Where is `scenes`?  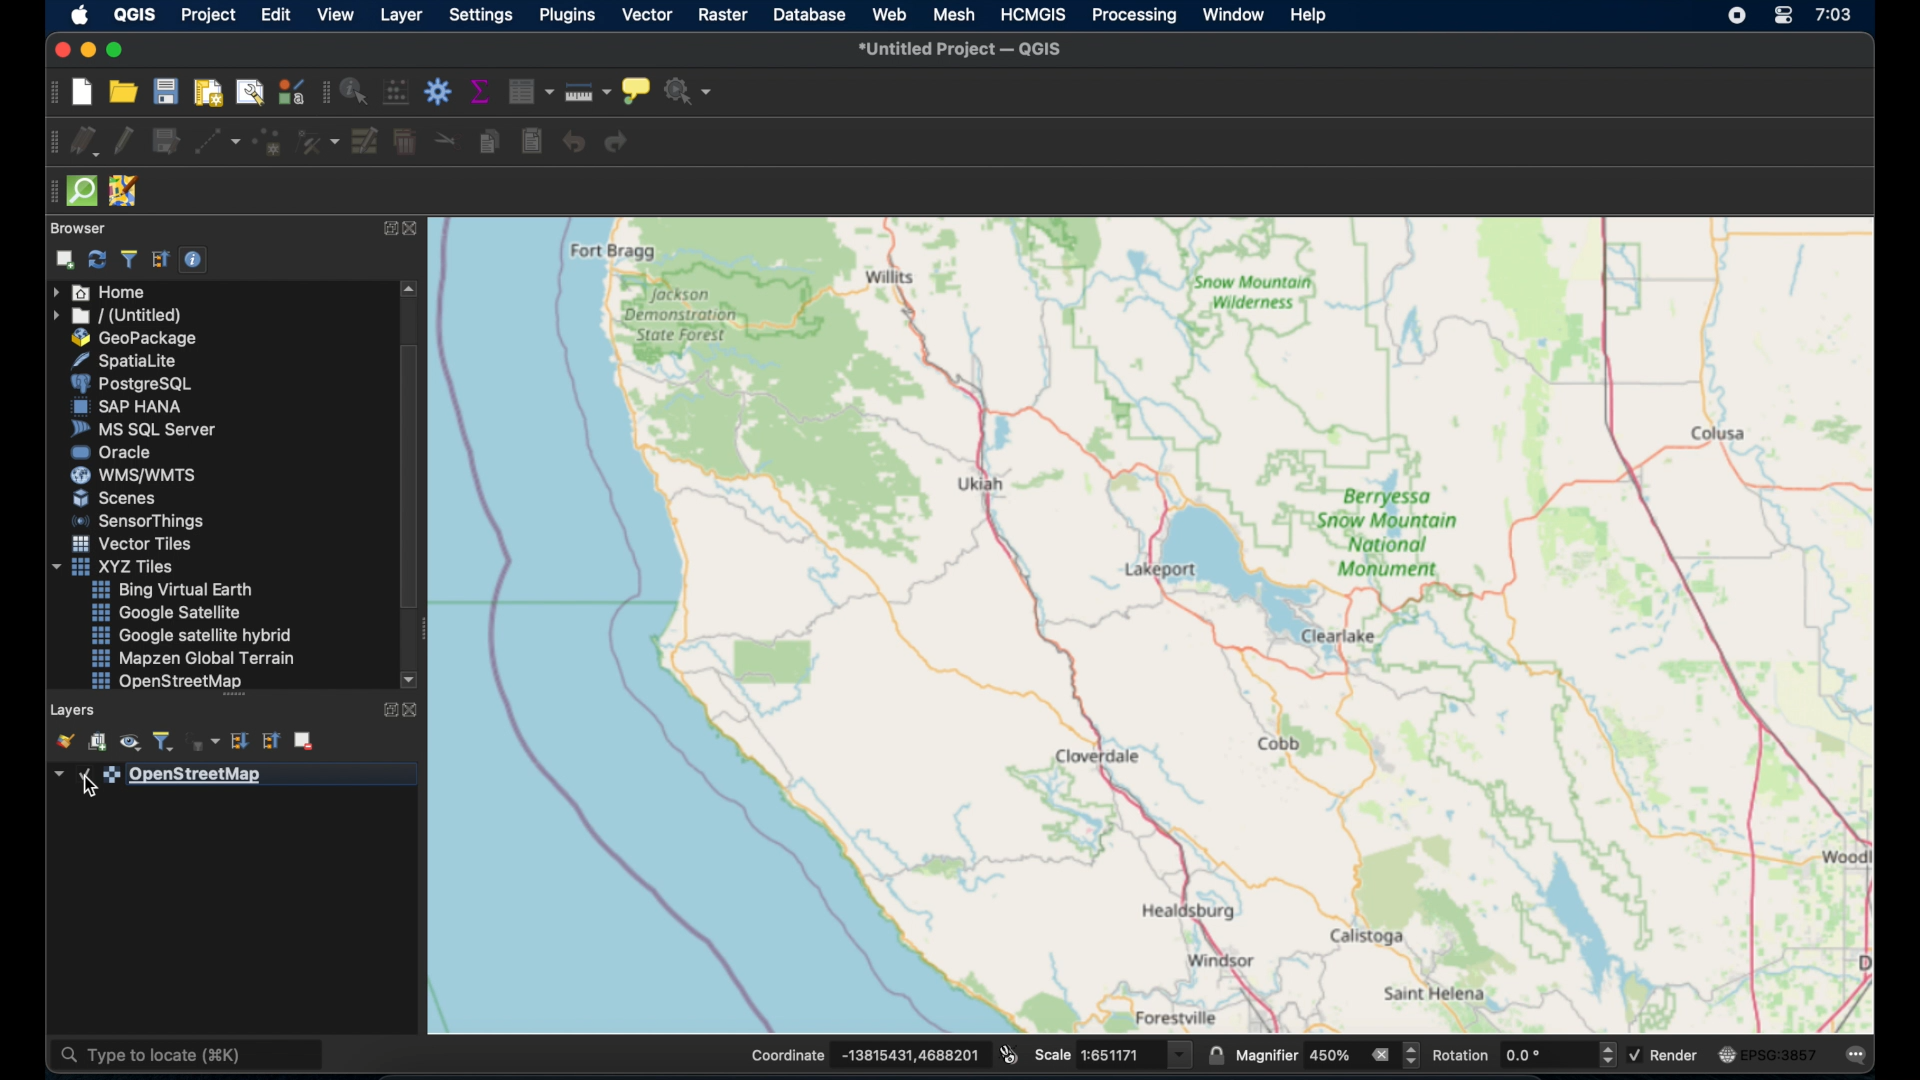 scenes is located at coordinates (115, 498).